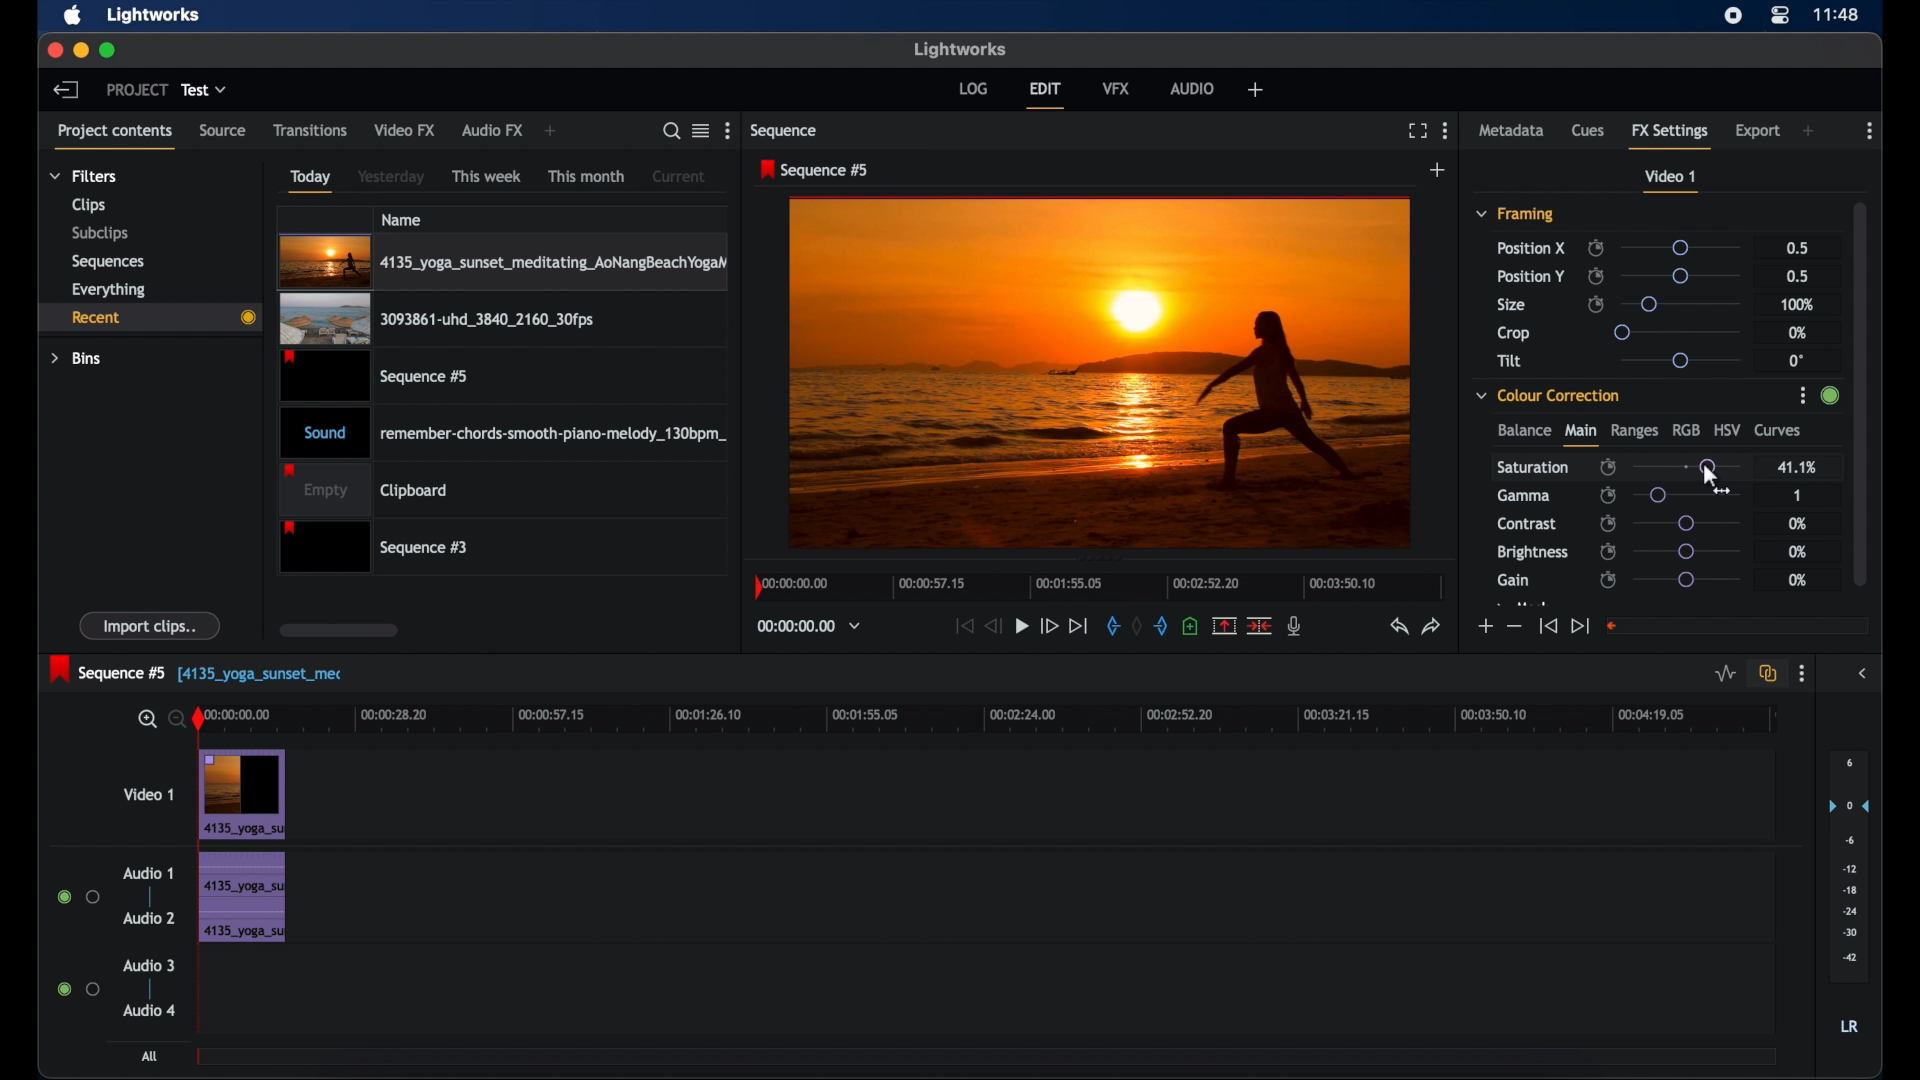 This screenshot has height=1080, width=1920. Describe the element at coordinates (552, 132) in the screenshot. I see `add` at that location.